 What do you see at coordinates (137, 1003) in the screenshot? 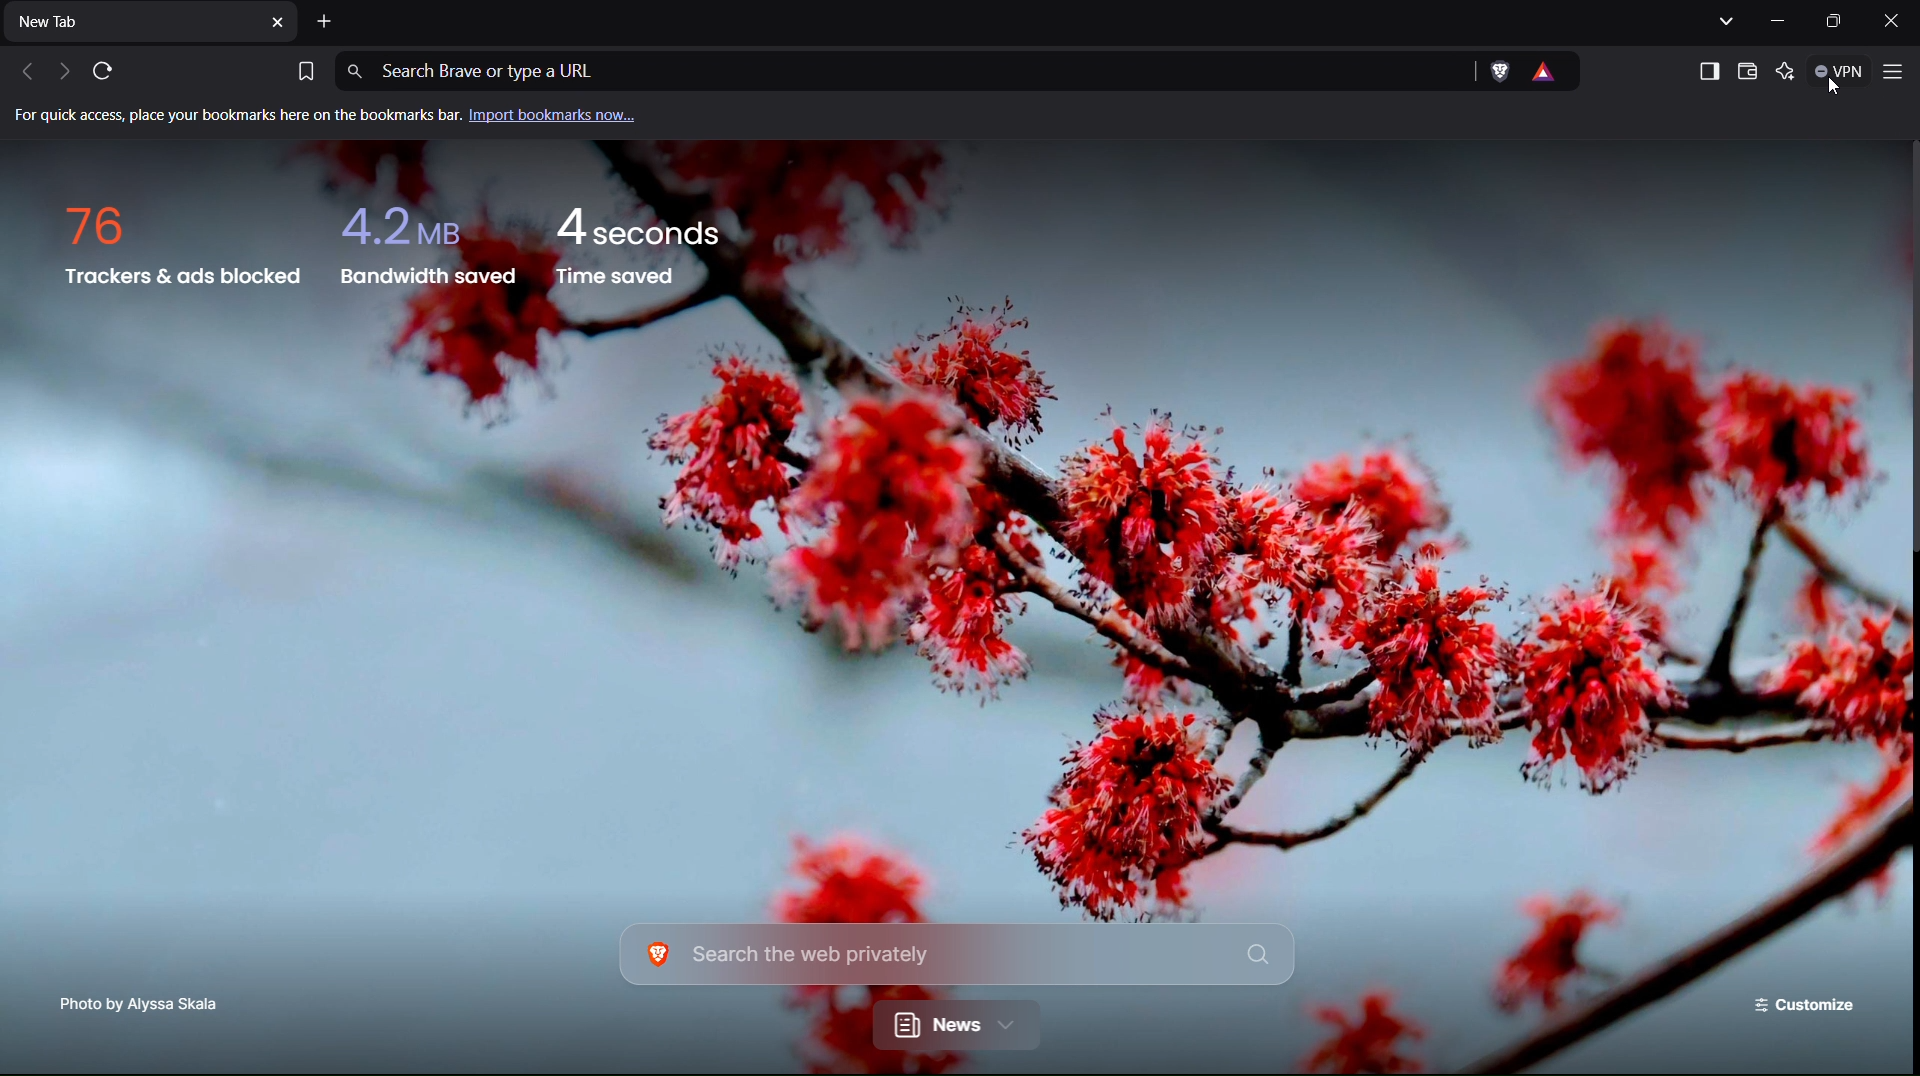
I see `Photo Credit` at bounding box center [137, 1003].